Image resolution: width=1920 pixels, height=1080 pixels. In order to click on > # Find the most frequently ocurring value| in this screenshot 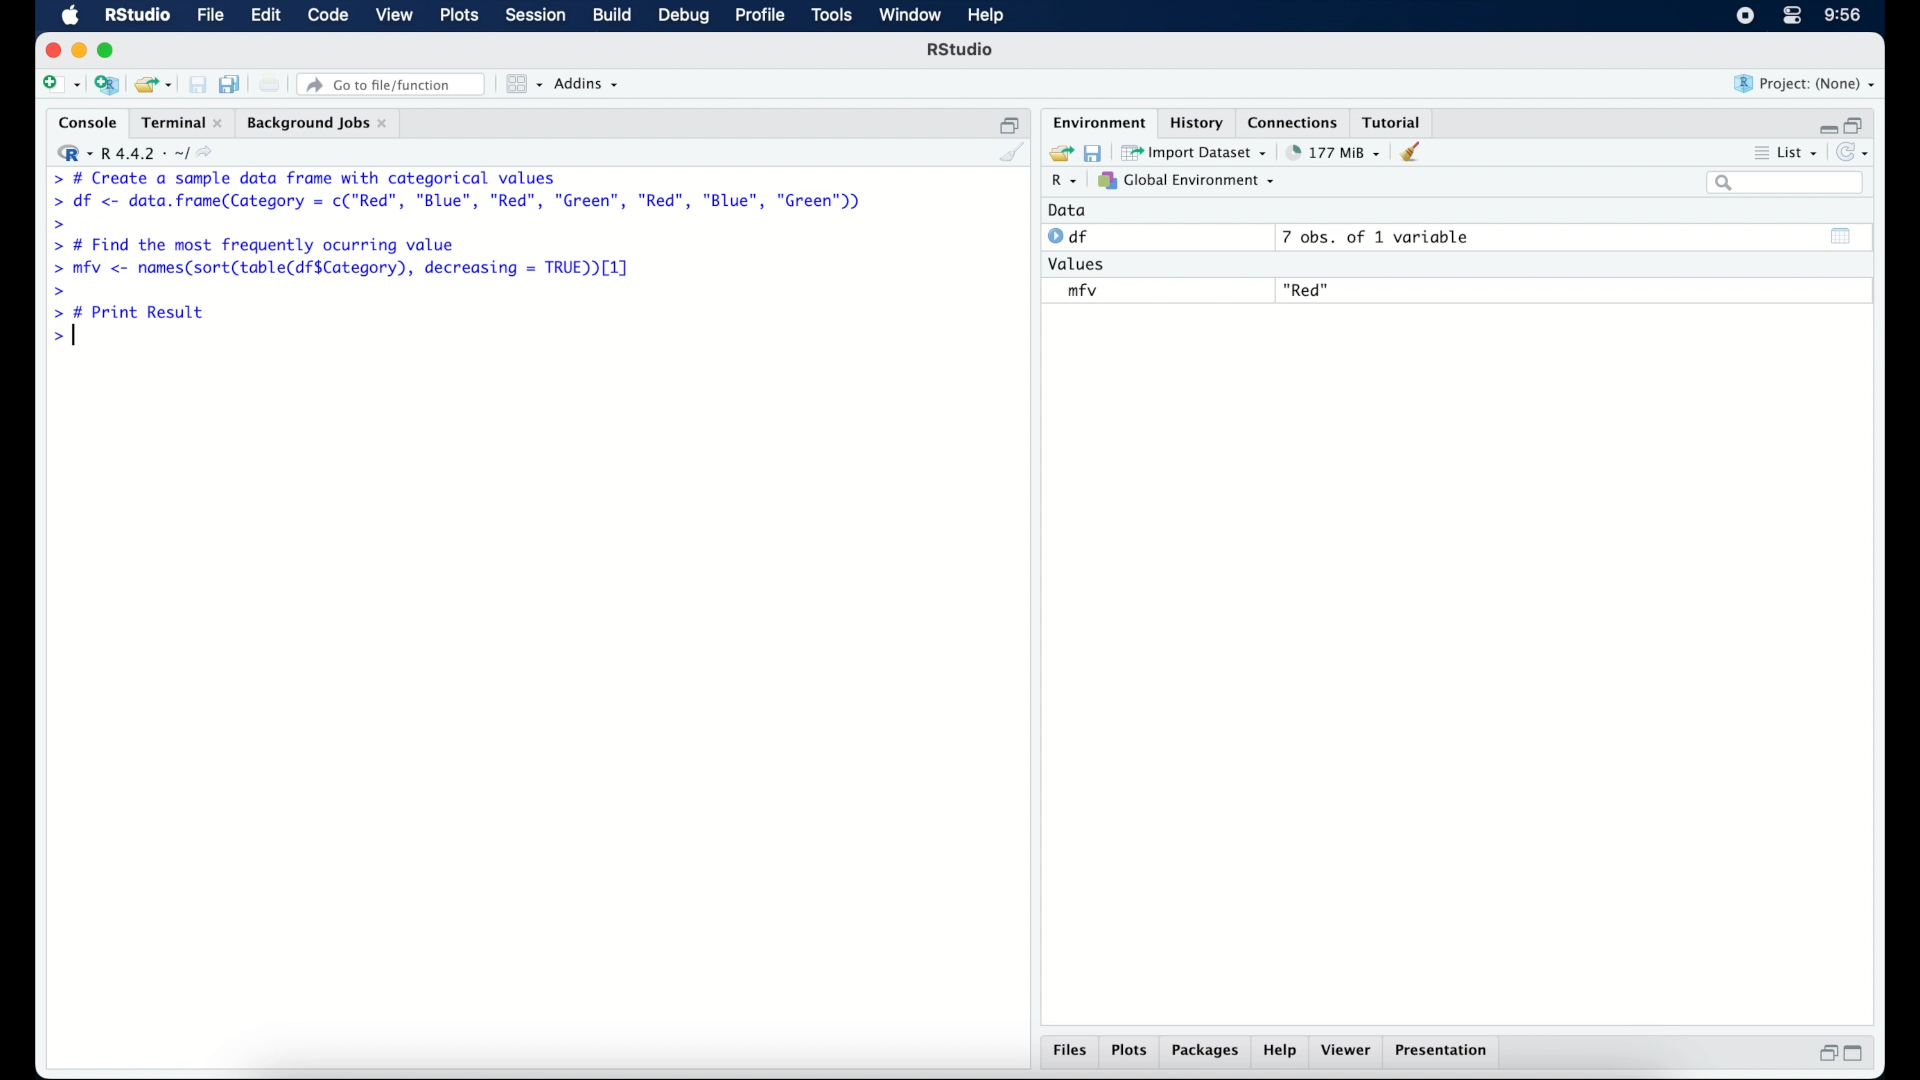, I will do `click(266, 246)`.